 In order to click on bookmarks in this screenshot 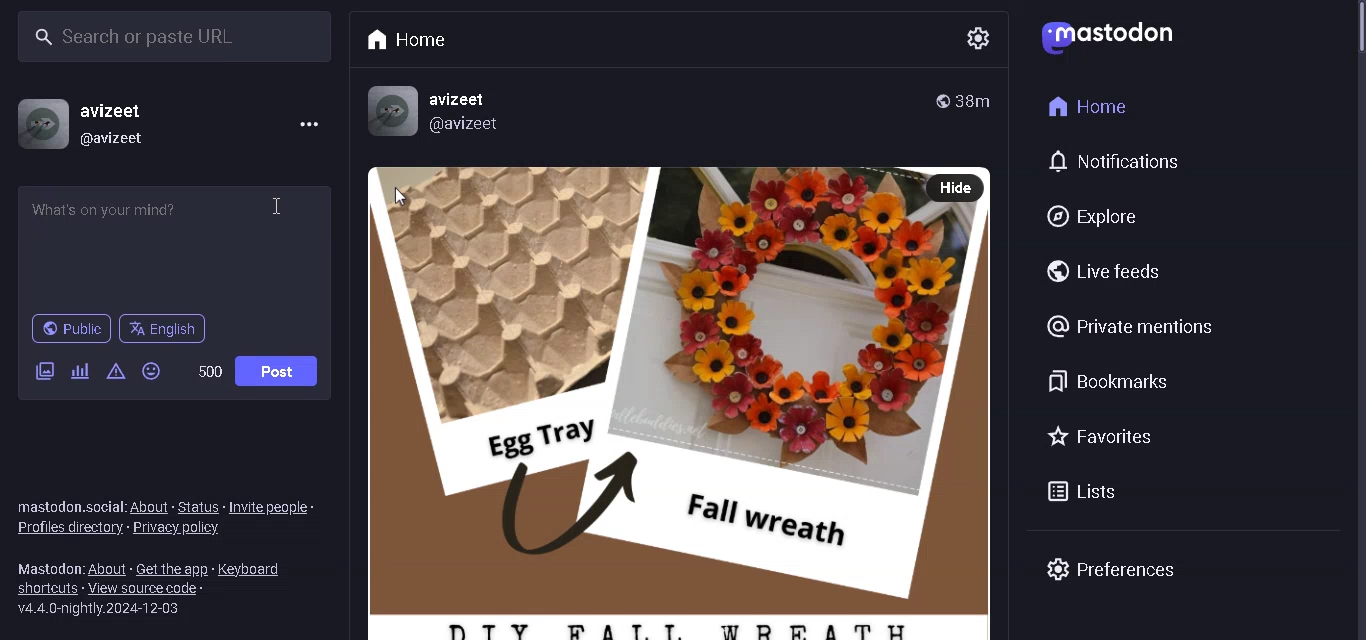, I will do `click(1112, 381)`.